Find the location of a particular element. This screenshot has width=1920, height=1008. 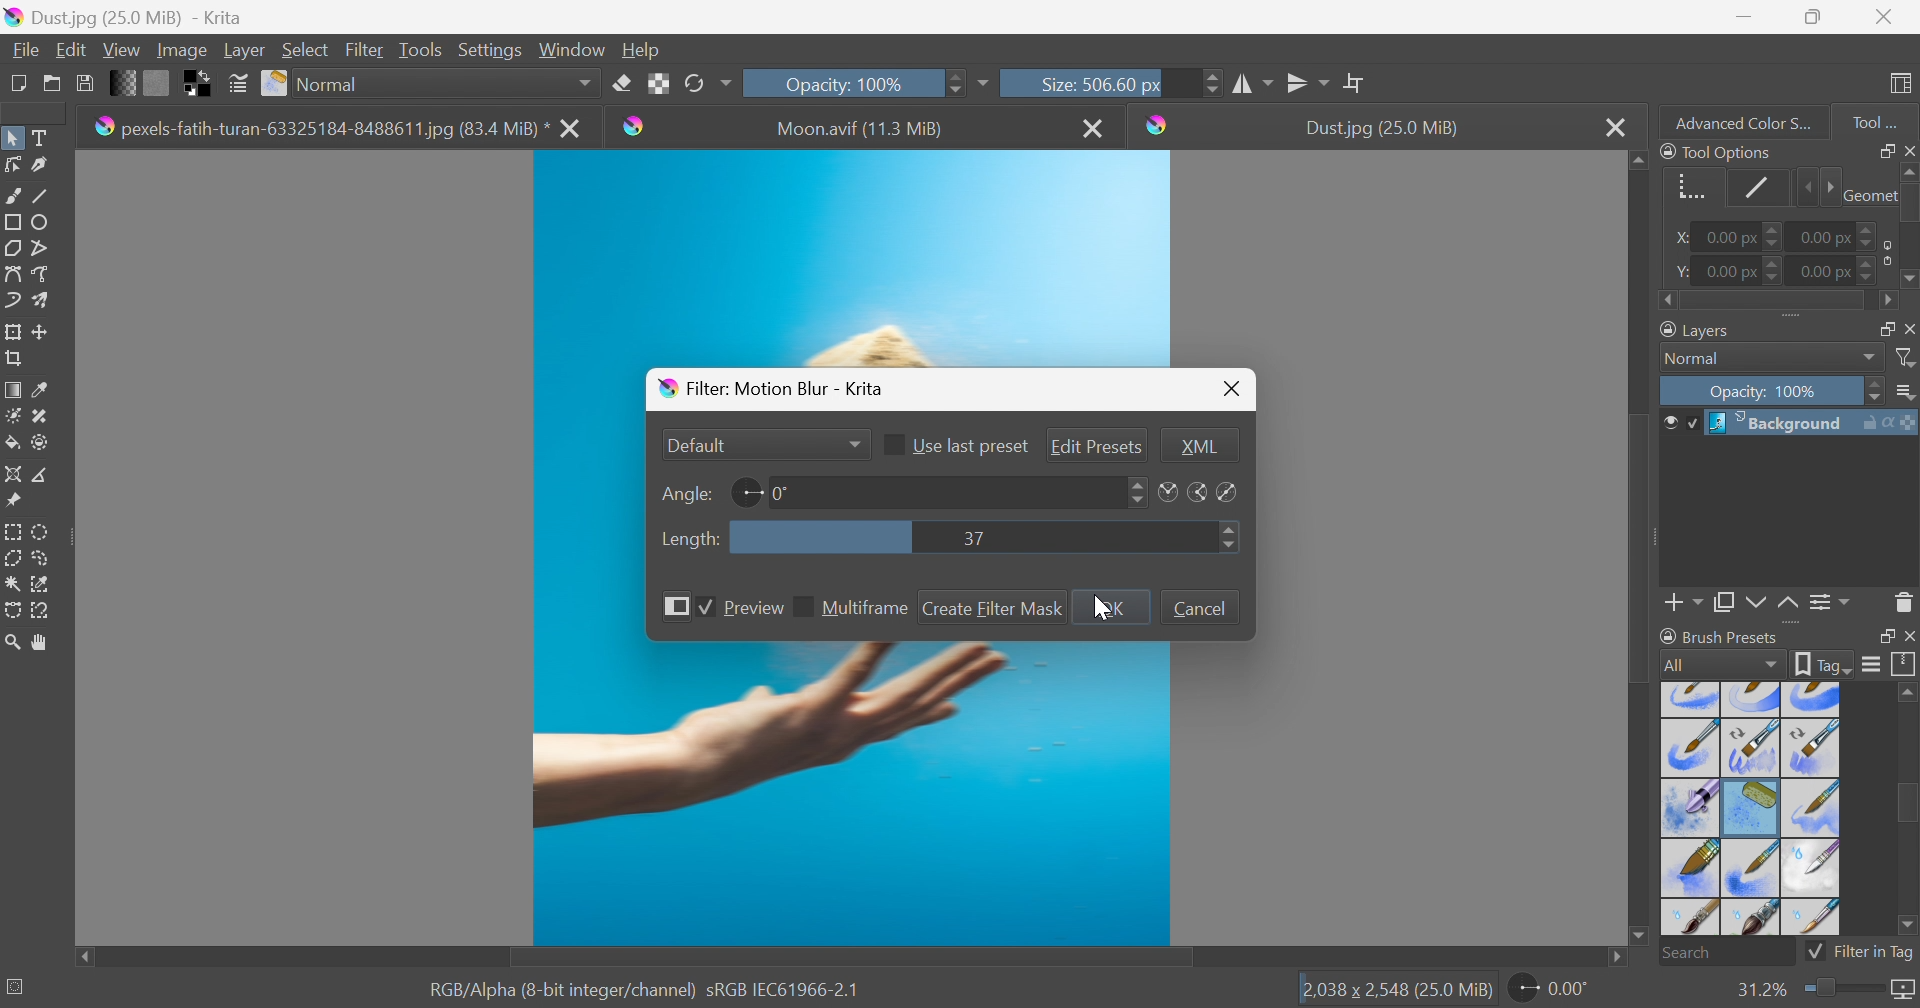

Bezier curve selection tool is located at coordinates (14, 584).